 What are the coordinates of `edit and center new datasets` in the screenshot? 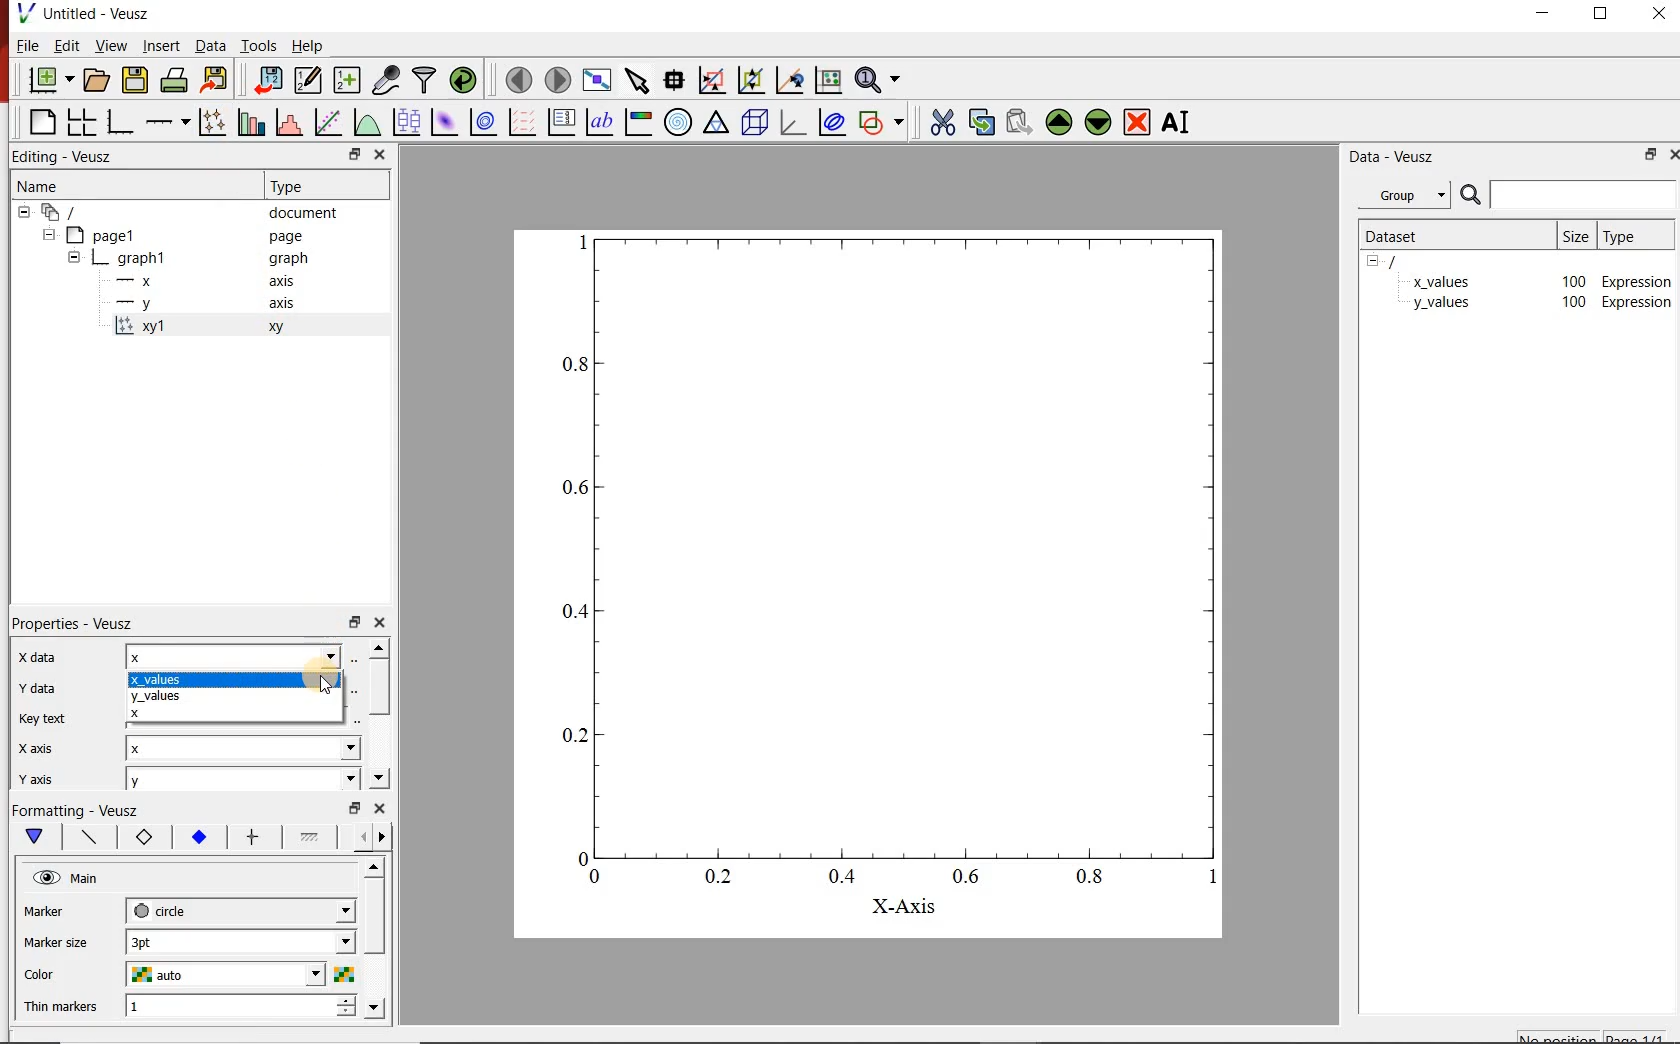 It's located at (310, 81).